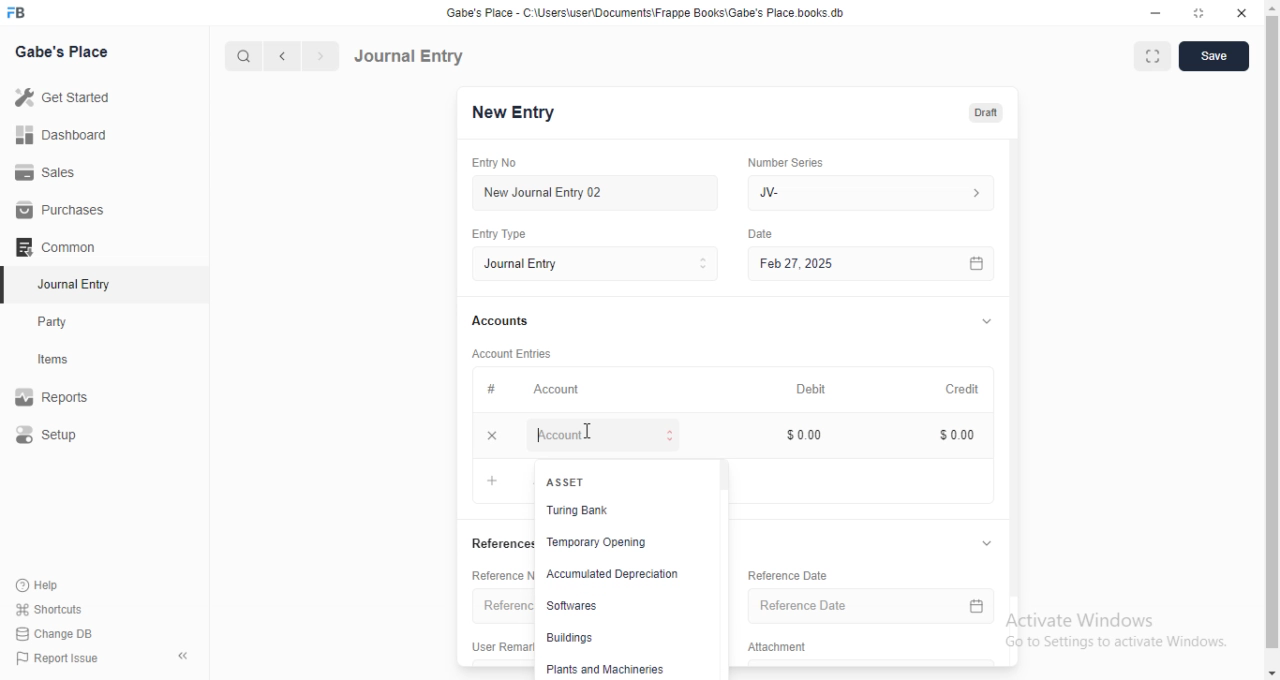 This screenshot has height=680, width=1280. I want to click on ‘Reference Date, so click(788, 576).